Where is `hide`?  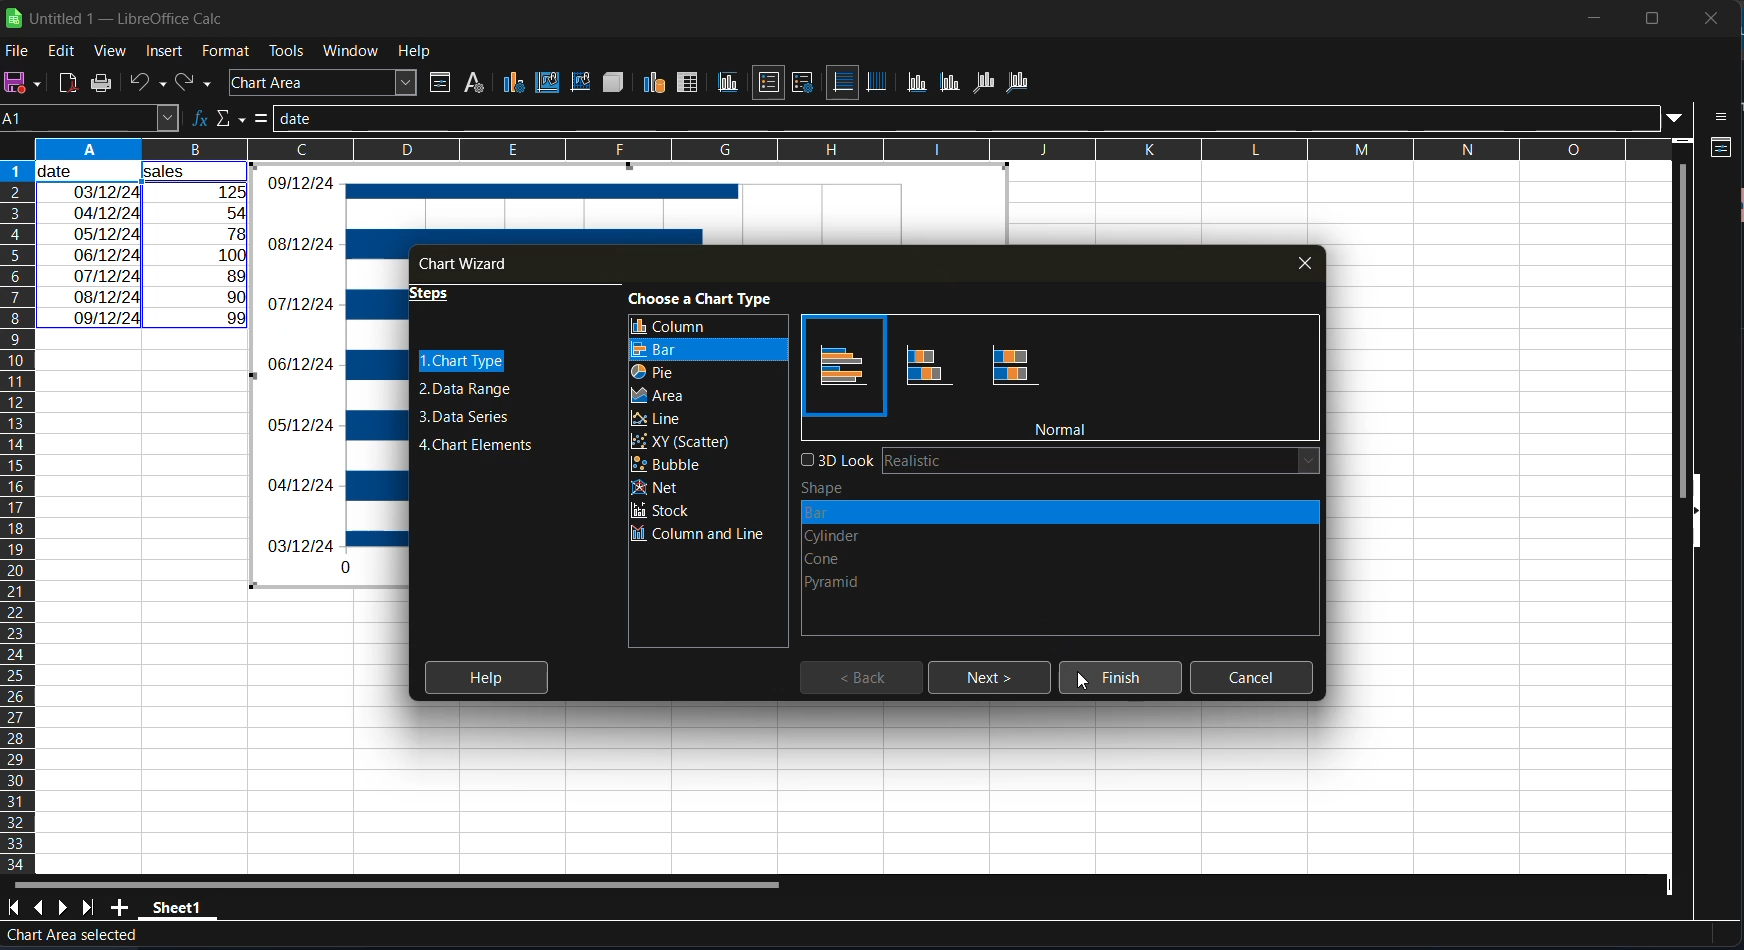 hide is located at coordinates (1693, 522).